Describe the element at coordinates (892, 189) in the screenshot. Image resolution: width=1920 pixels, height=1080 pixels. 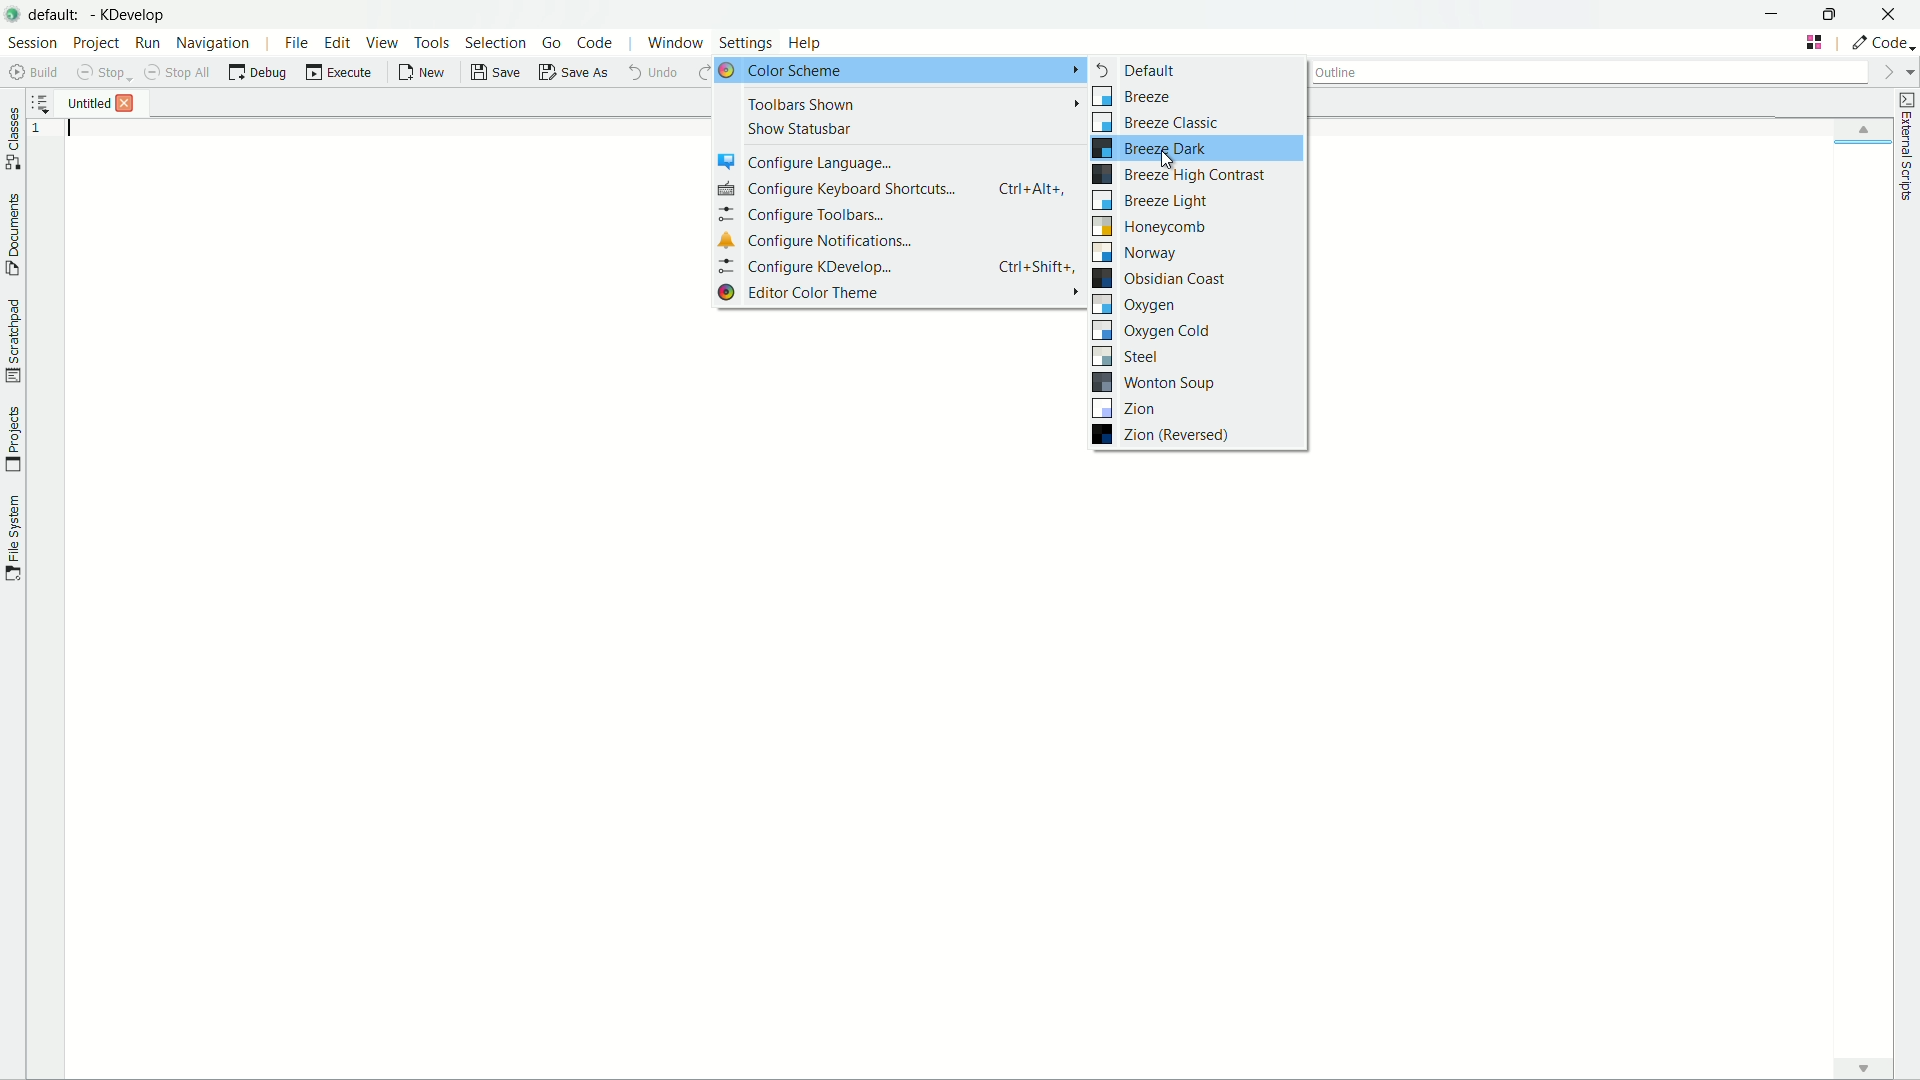
I see `configure keyboard shortcuts` at that location.